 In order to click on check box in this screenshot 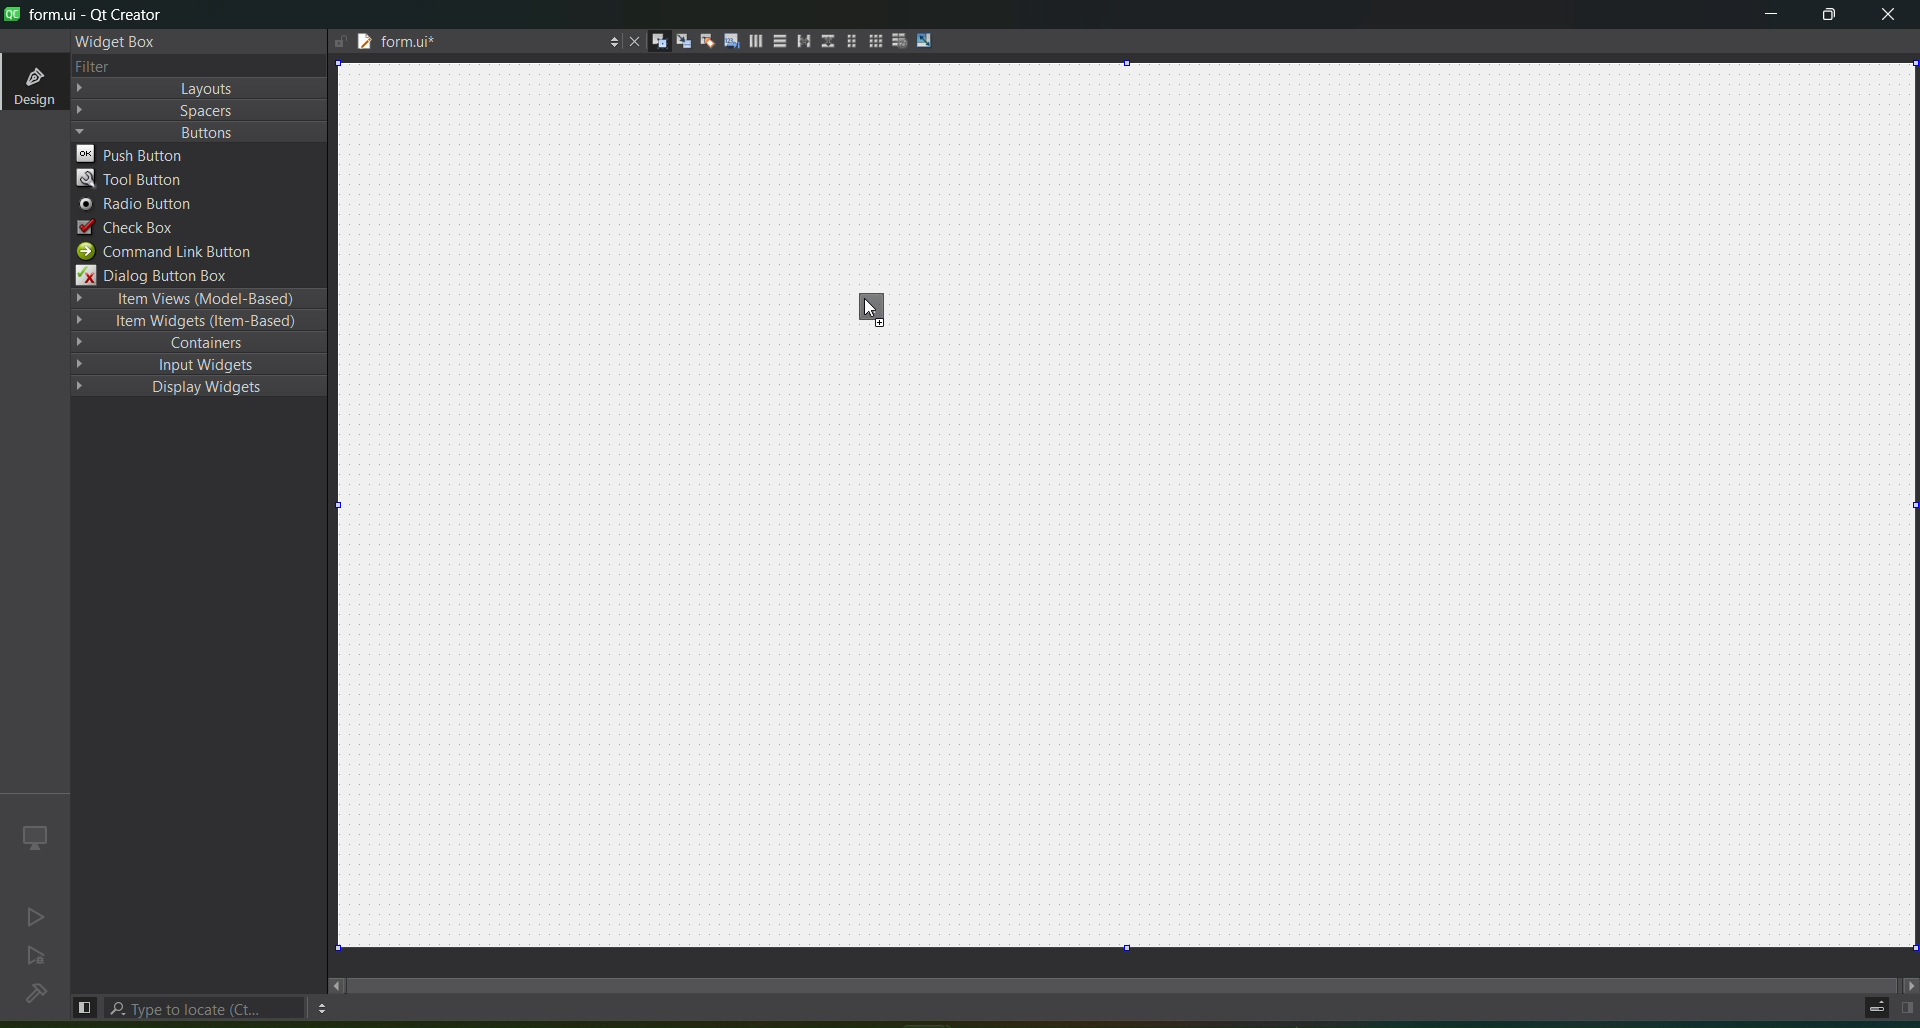, I will do `click(192, 229)`.